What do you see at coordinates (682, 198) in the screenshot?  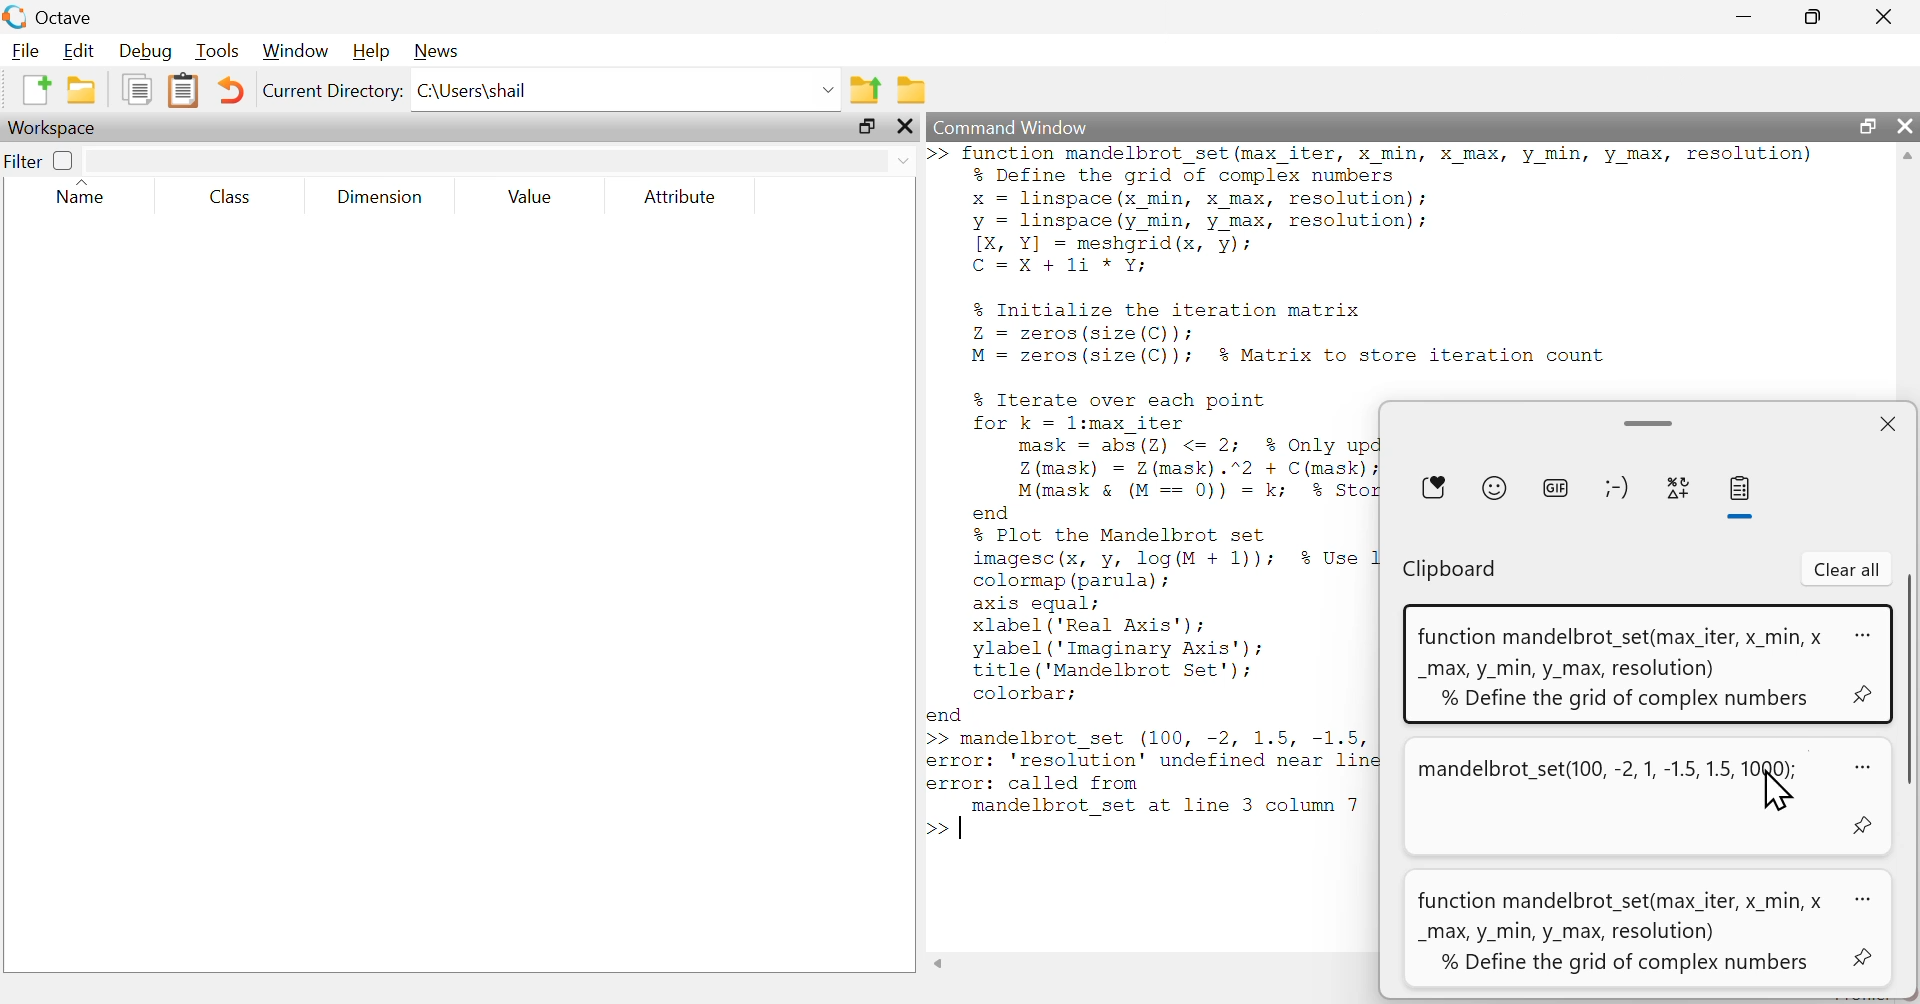 I see `Attribute` at bounding box center [682, 198].